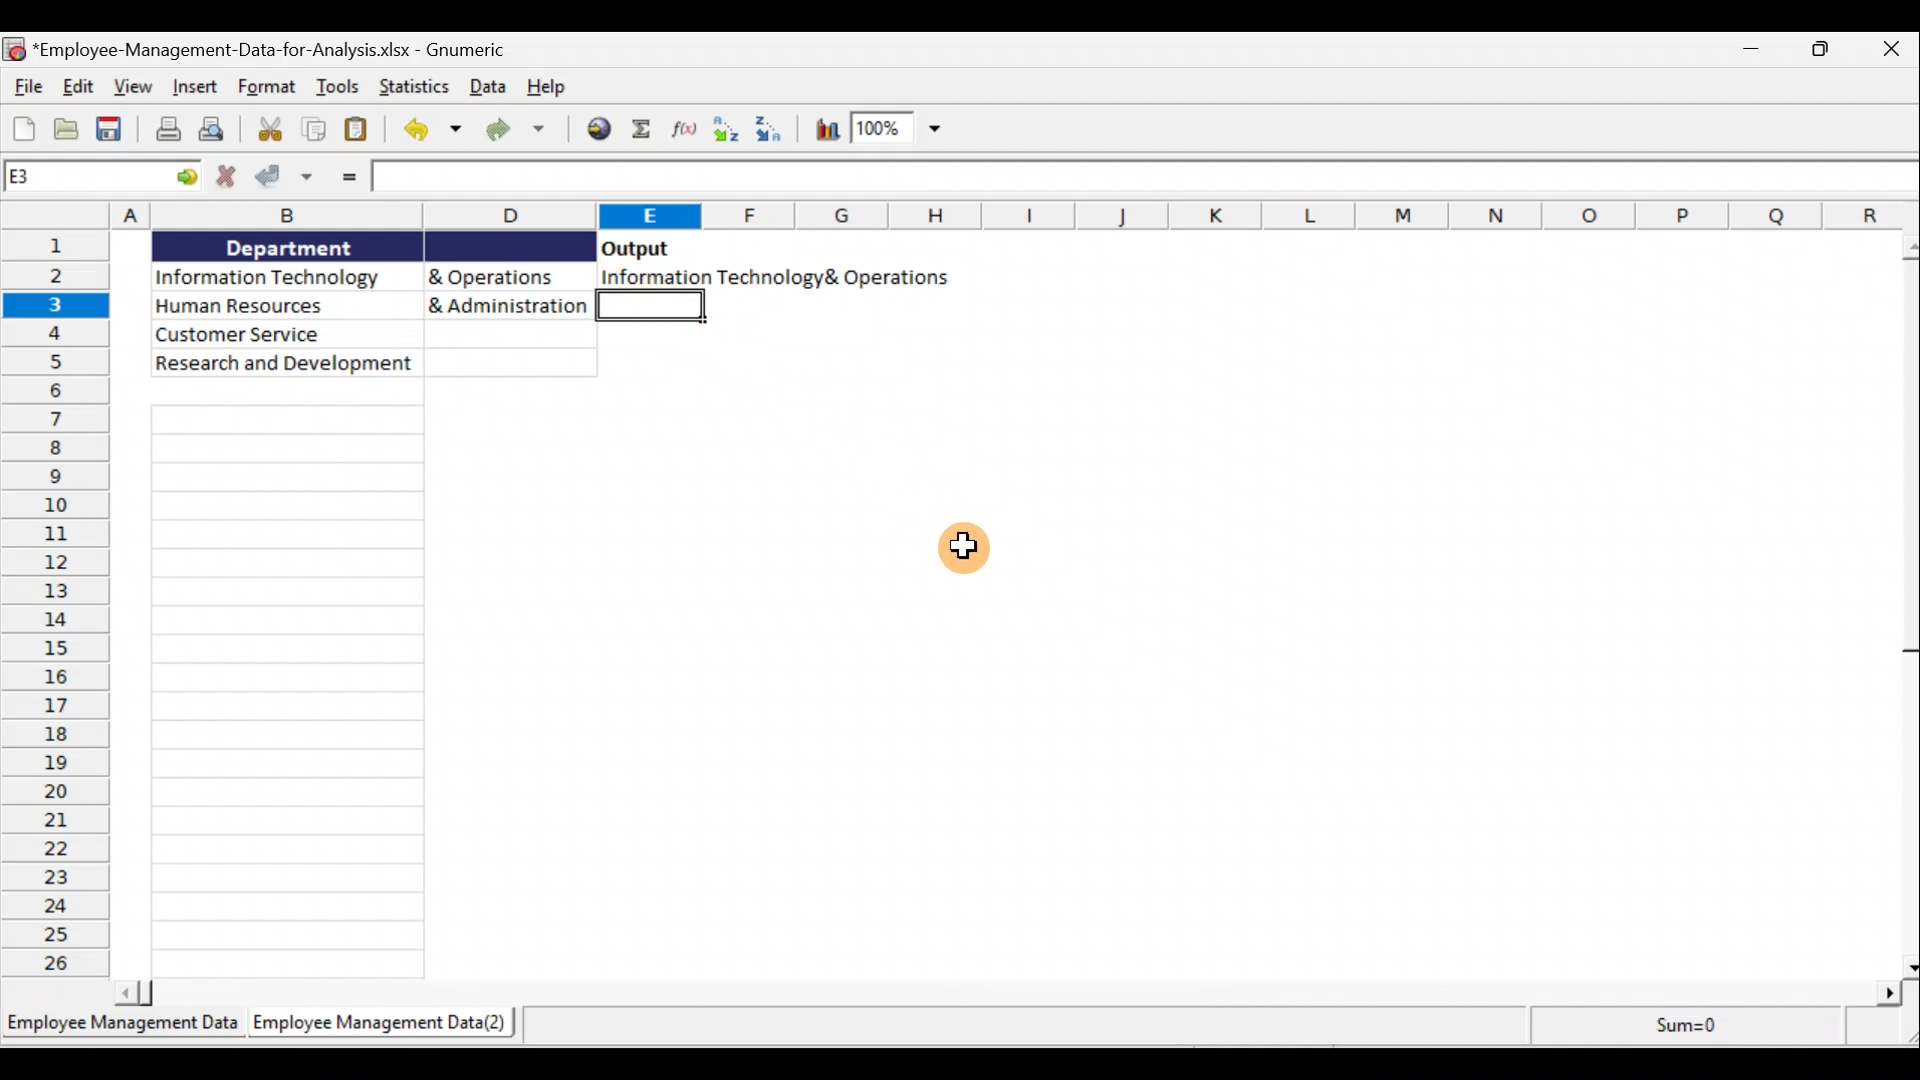 The height and width of the screenshot is (1080, 1920). What do you see at coordinates (1828, 51) in the screenshot?
I see `Maximise` at bounding box center [1828, 51].